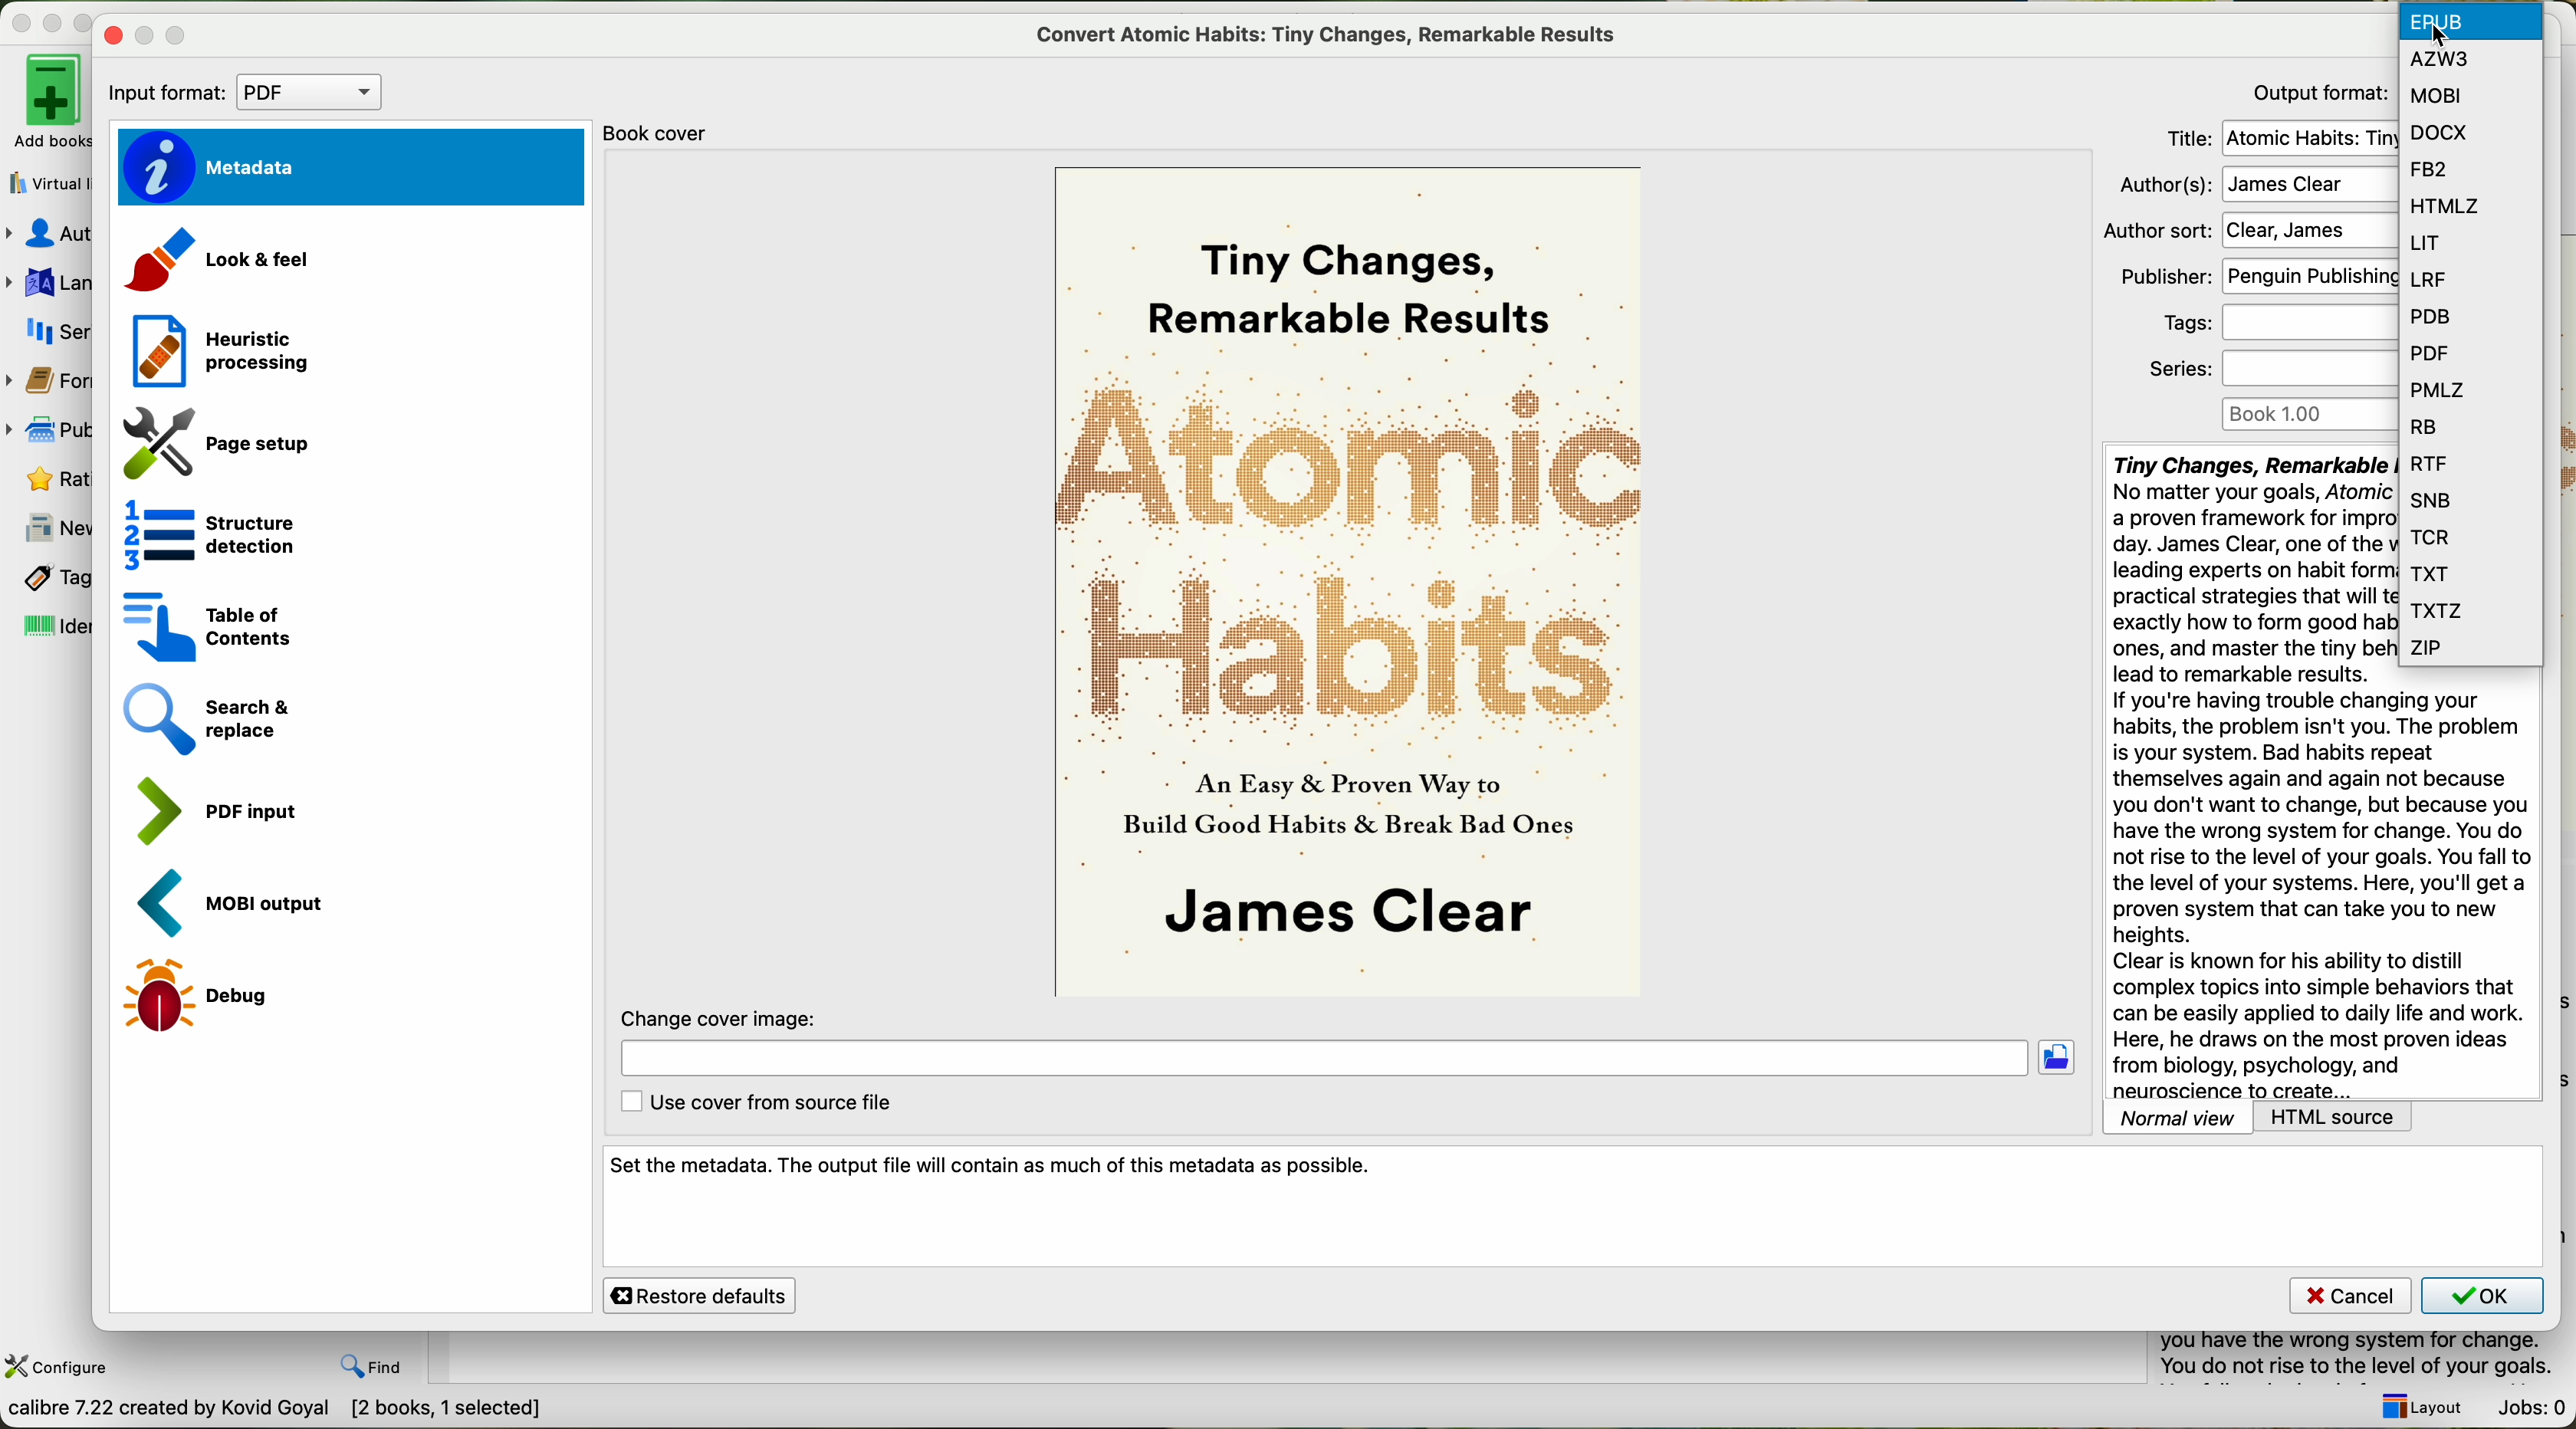 This screenshot has height=1429, width=2576. What do you see at coordinates (2313, 414) in the screenshot?
I see `book 1.00` at bounding box center [2313, 414].